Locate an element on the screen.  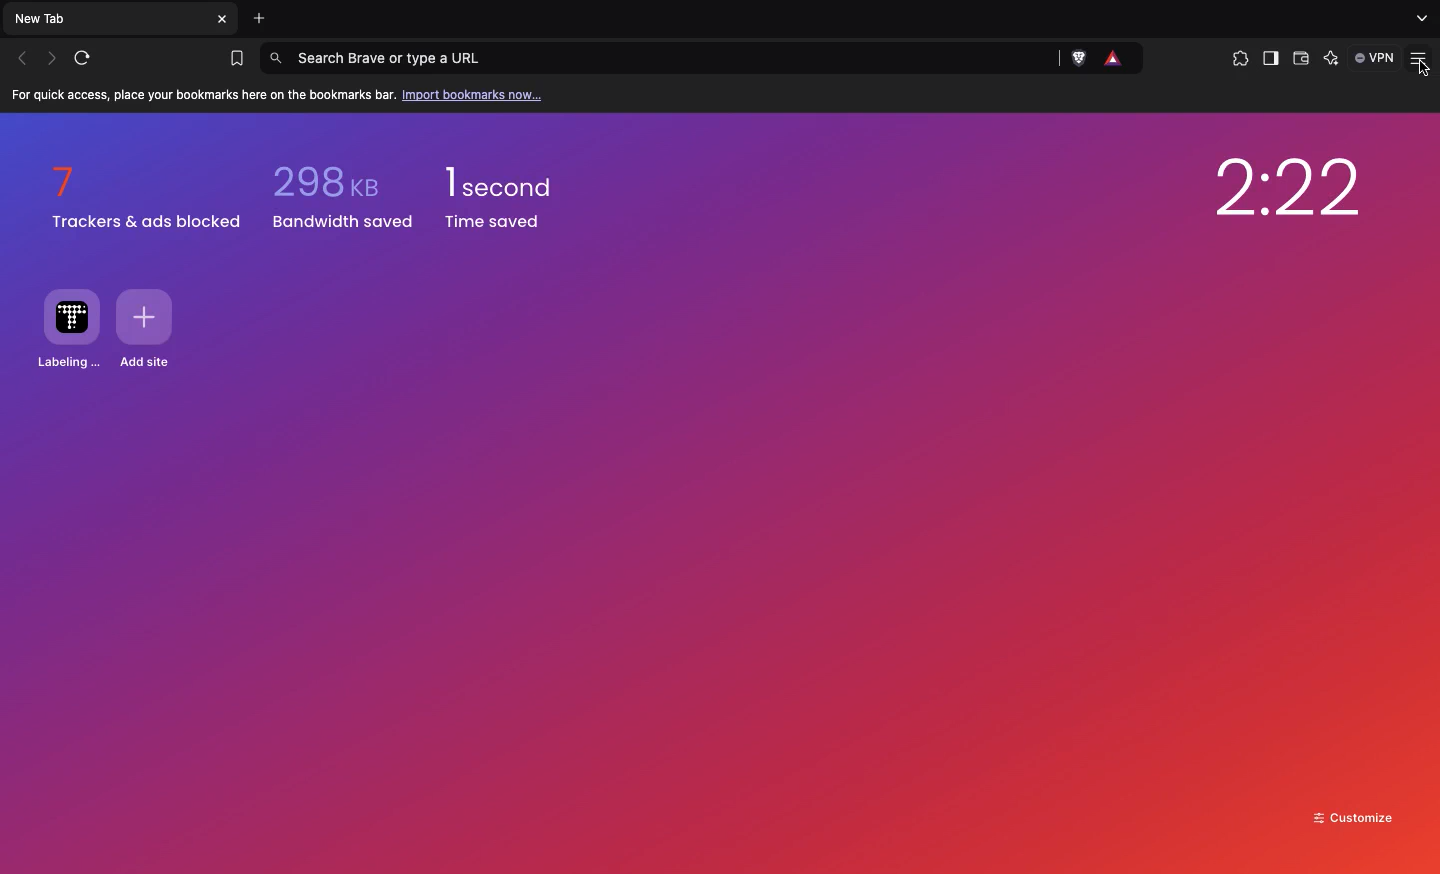
 is located at coordinates (225, 19).